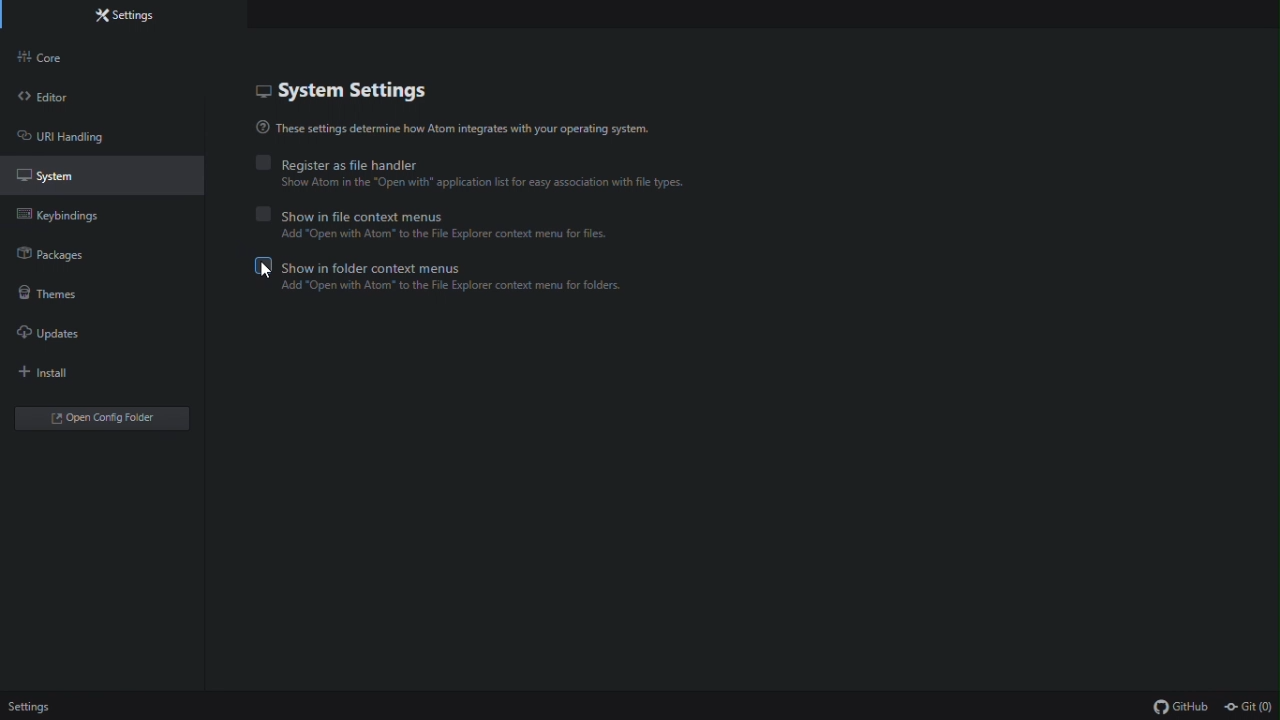 The image size is (1280, 720). Describe the element at coordinates (108, 330) in the screenshot. I see `Updates` at that location.